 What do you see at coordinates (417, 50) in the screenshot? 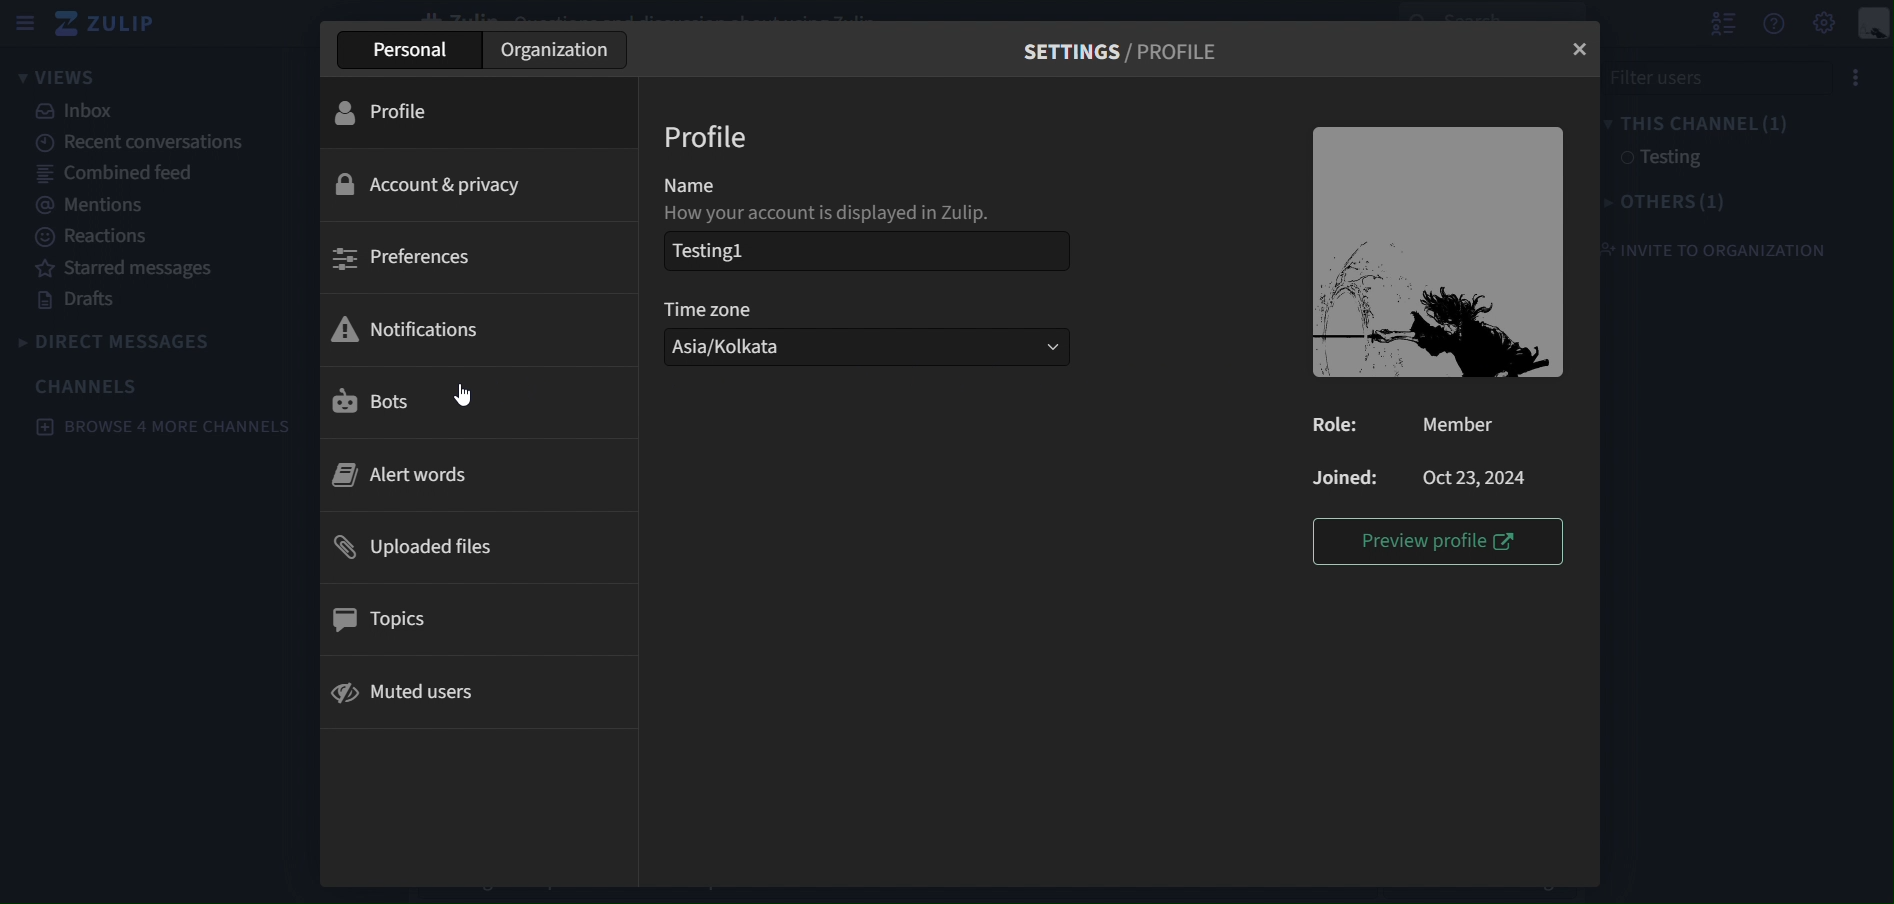
I see `personal` at bounding box center [417, 50].